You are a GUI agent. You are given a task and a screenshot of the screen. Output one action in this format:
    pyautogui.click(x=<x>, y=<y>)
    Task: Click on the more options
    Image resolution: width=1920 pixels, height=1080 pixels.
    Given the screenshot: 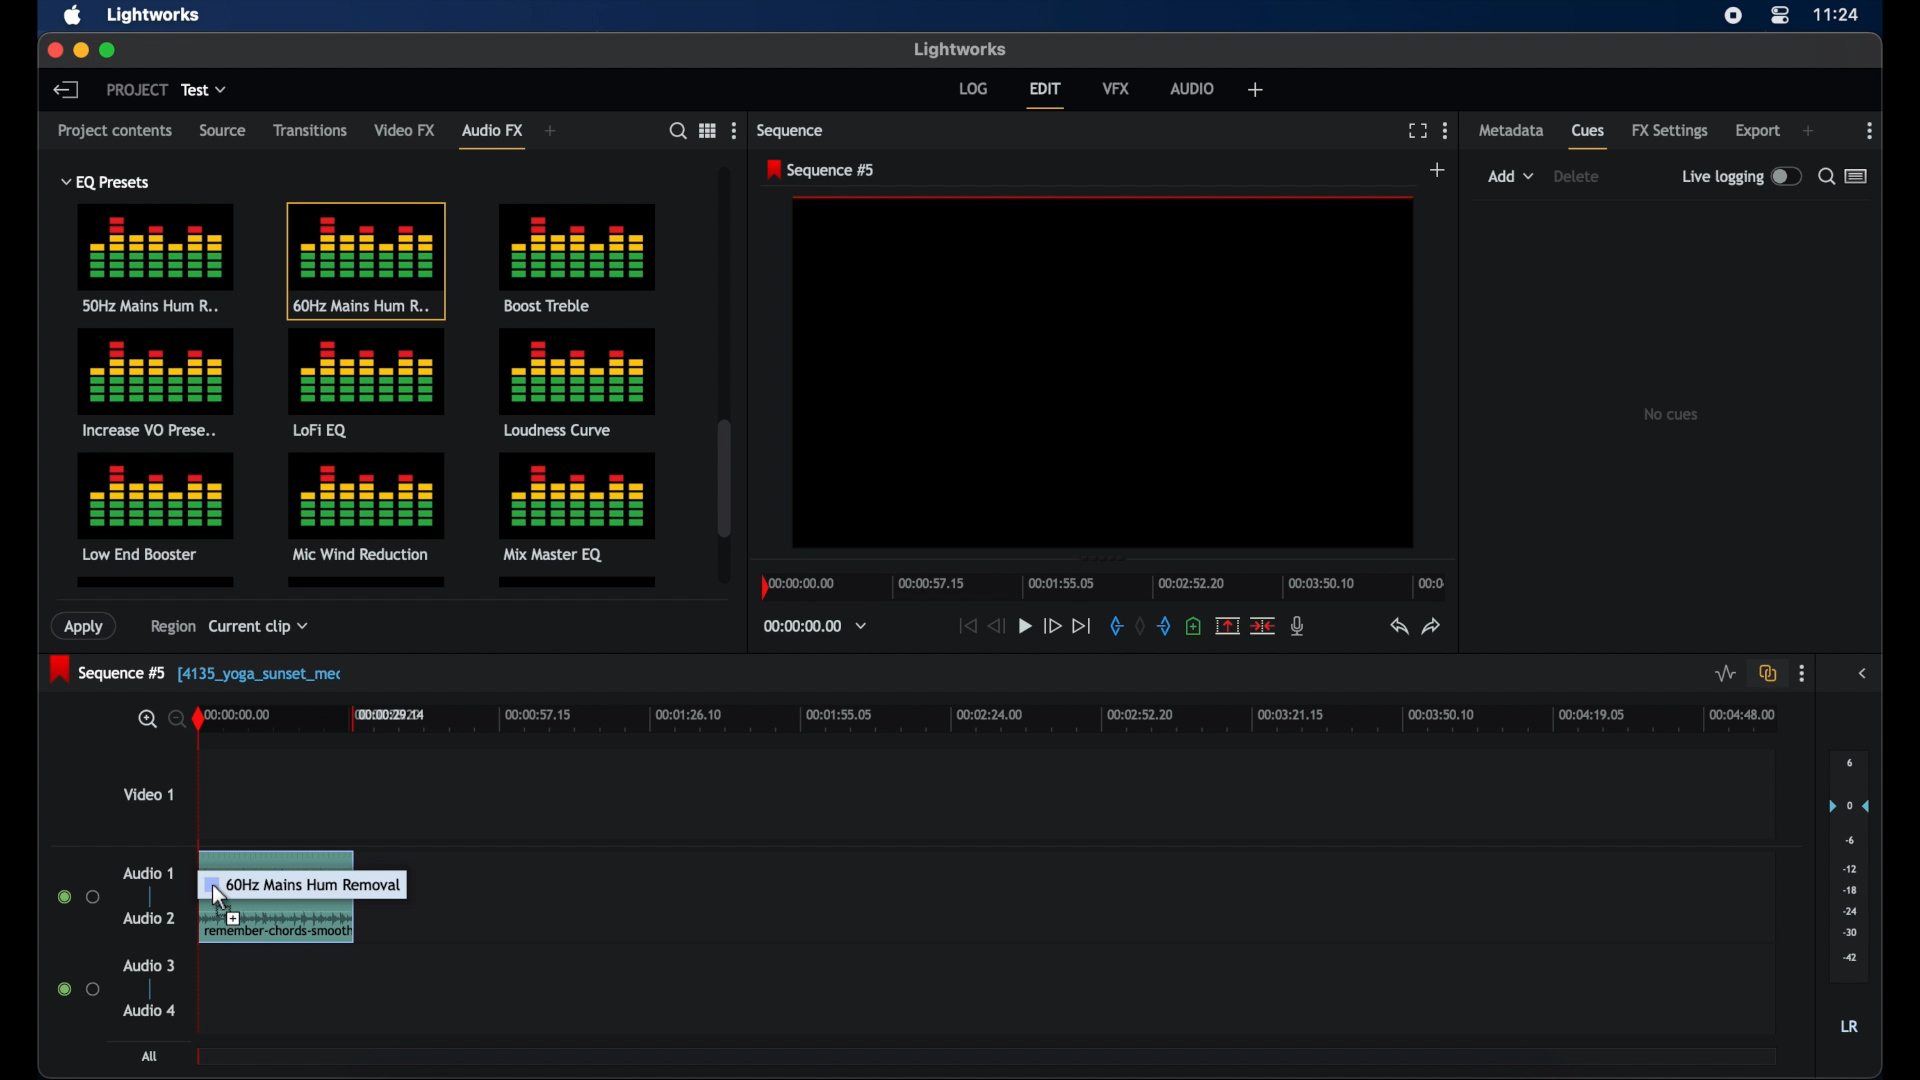 What is the action you would take?
    pyautogui.click(x=1870, y=131)
    